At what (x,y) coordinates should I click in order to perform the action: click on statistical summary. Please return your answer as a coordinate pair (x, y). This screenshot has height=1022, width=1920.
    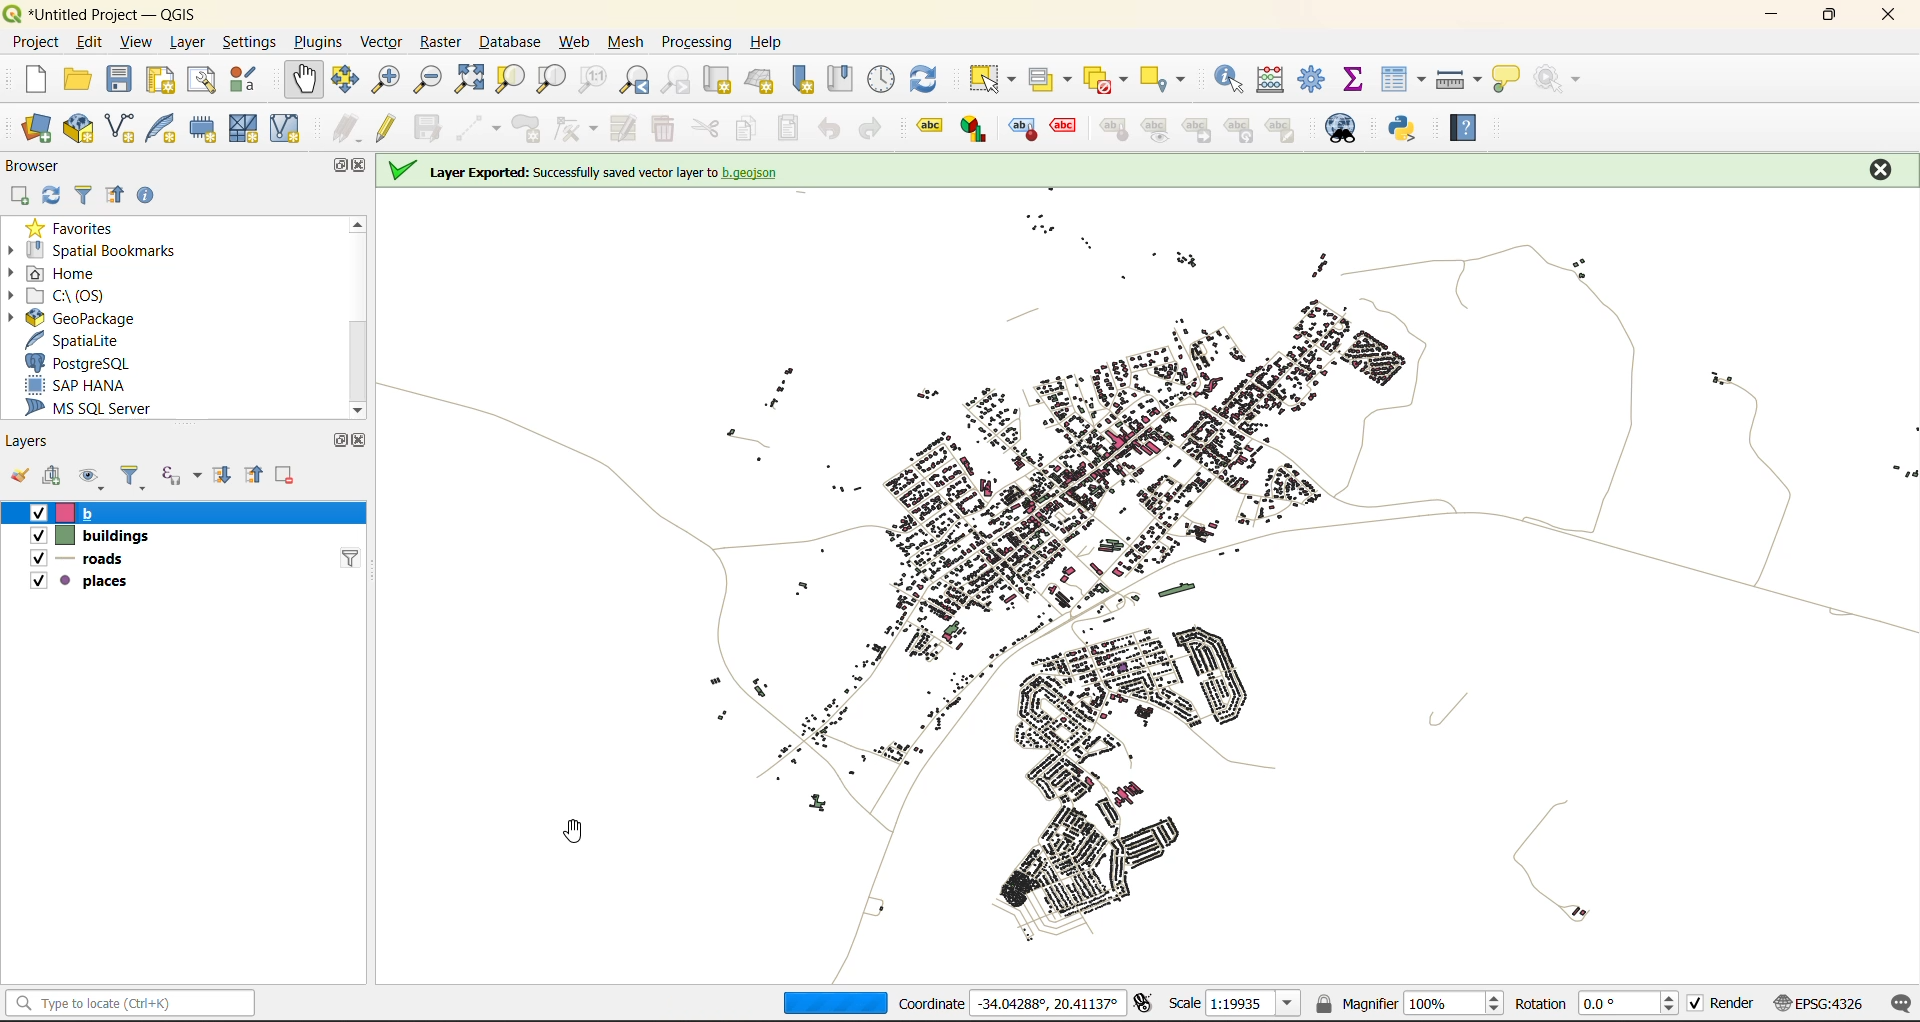
    Looking at the image, I should click on (1356, 79).